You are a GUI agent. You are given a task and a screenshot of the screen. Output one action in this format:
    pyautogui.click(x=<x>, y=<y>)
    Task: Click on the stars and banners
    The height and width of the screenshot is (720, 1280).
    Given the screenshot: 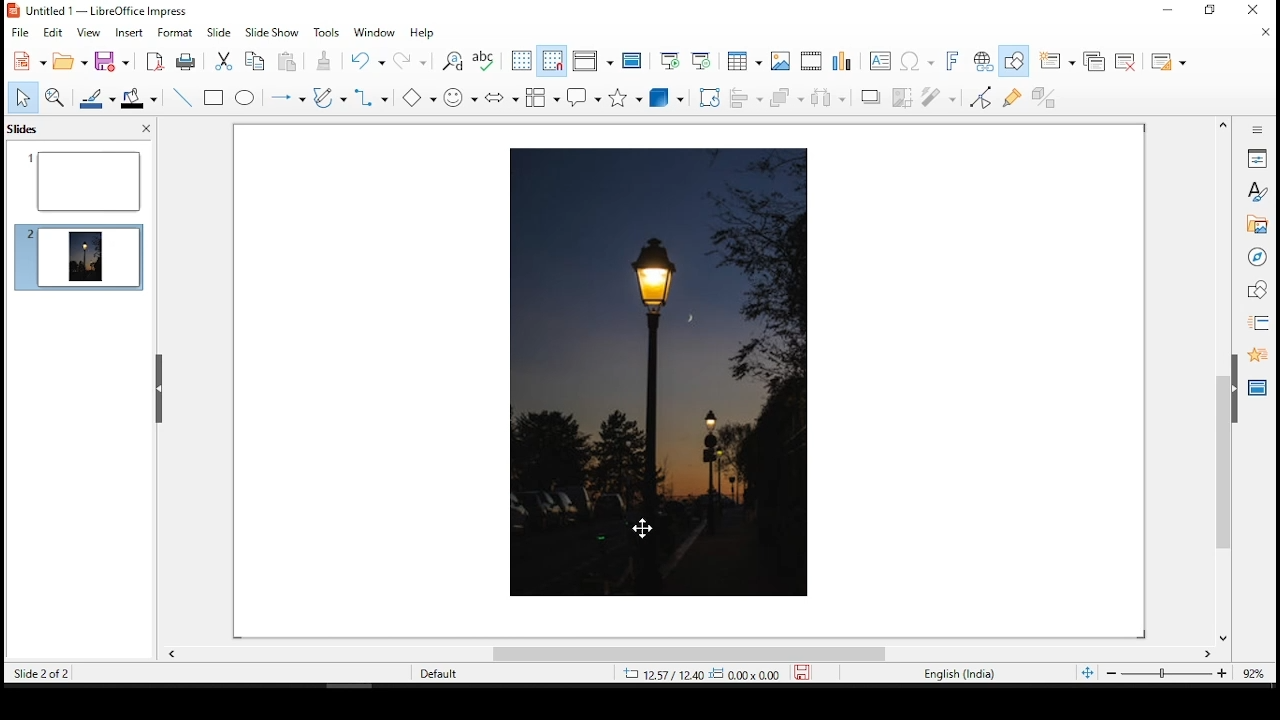 What is the action you would take?
    pyautogui.click(x=623, y=99)
    